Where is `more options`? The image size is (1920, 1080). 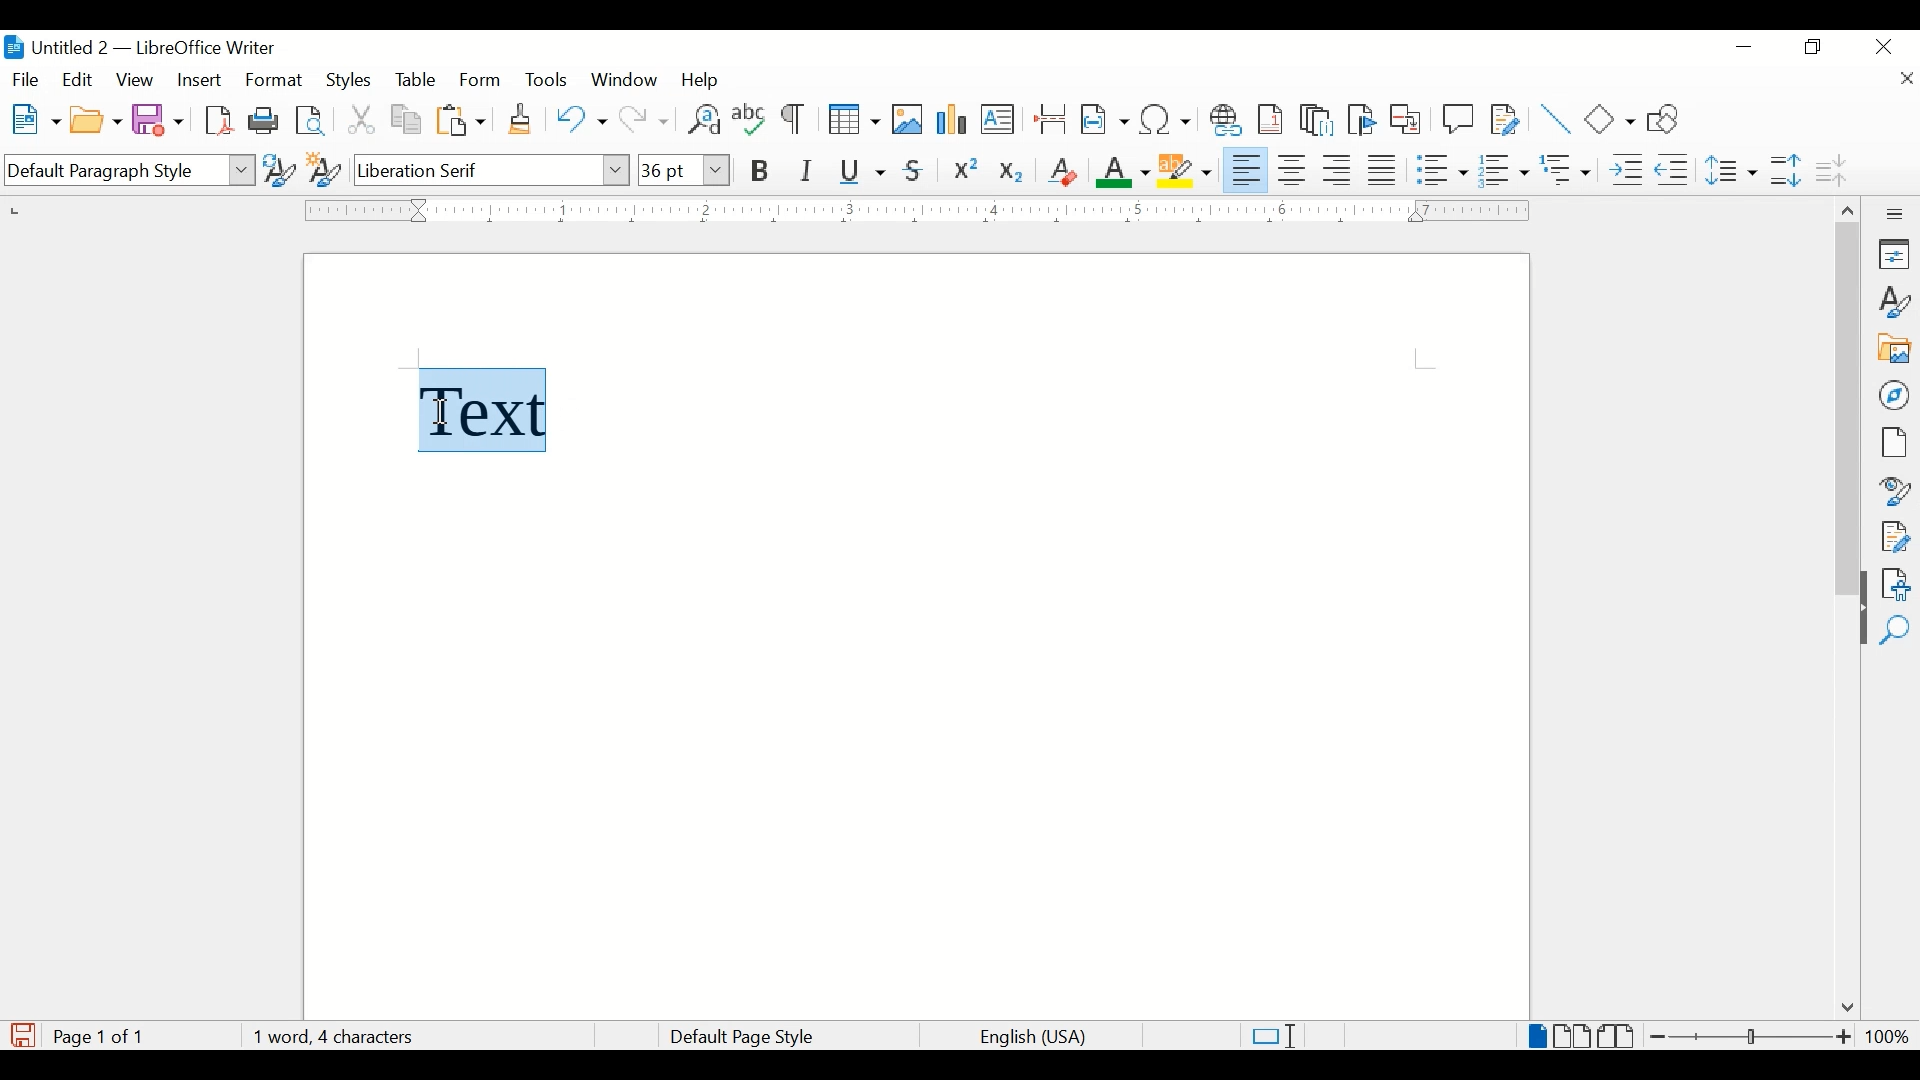
more options is located at coordinates (1897, 214).